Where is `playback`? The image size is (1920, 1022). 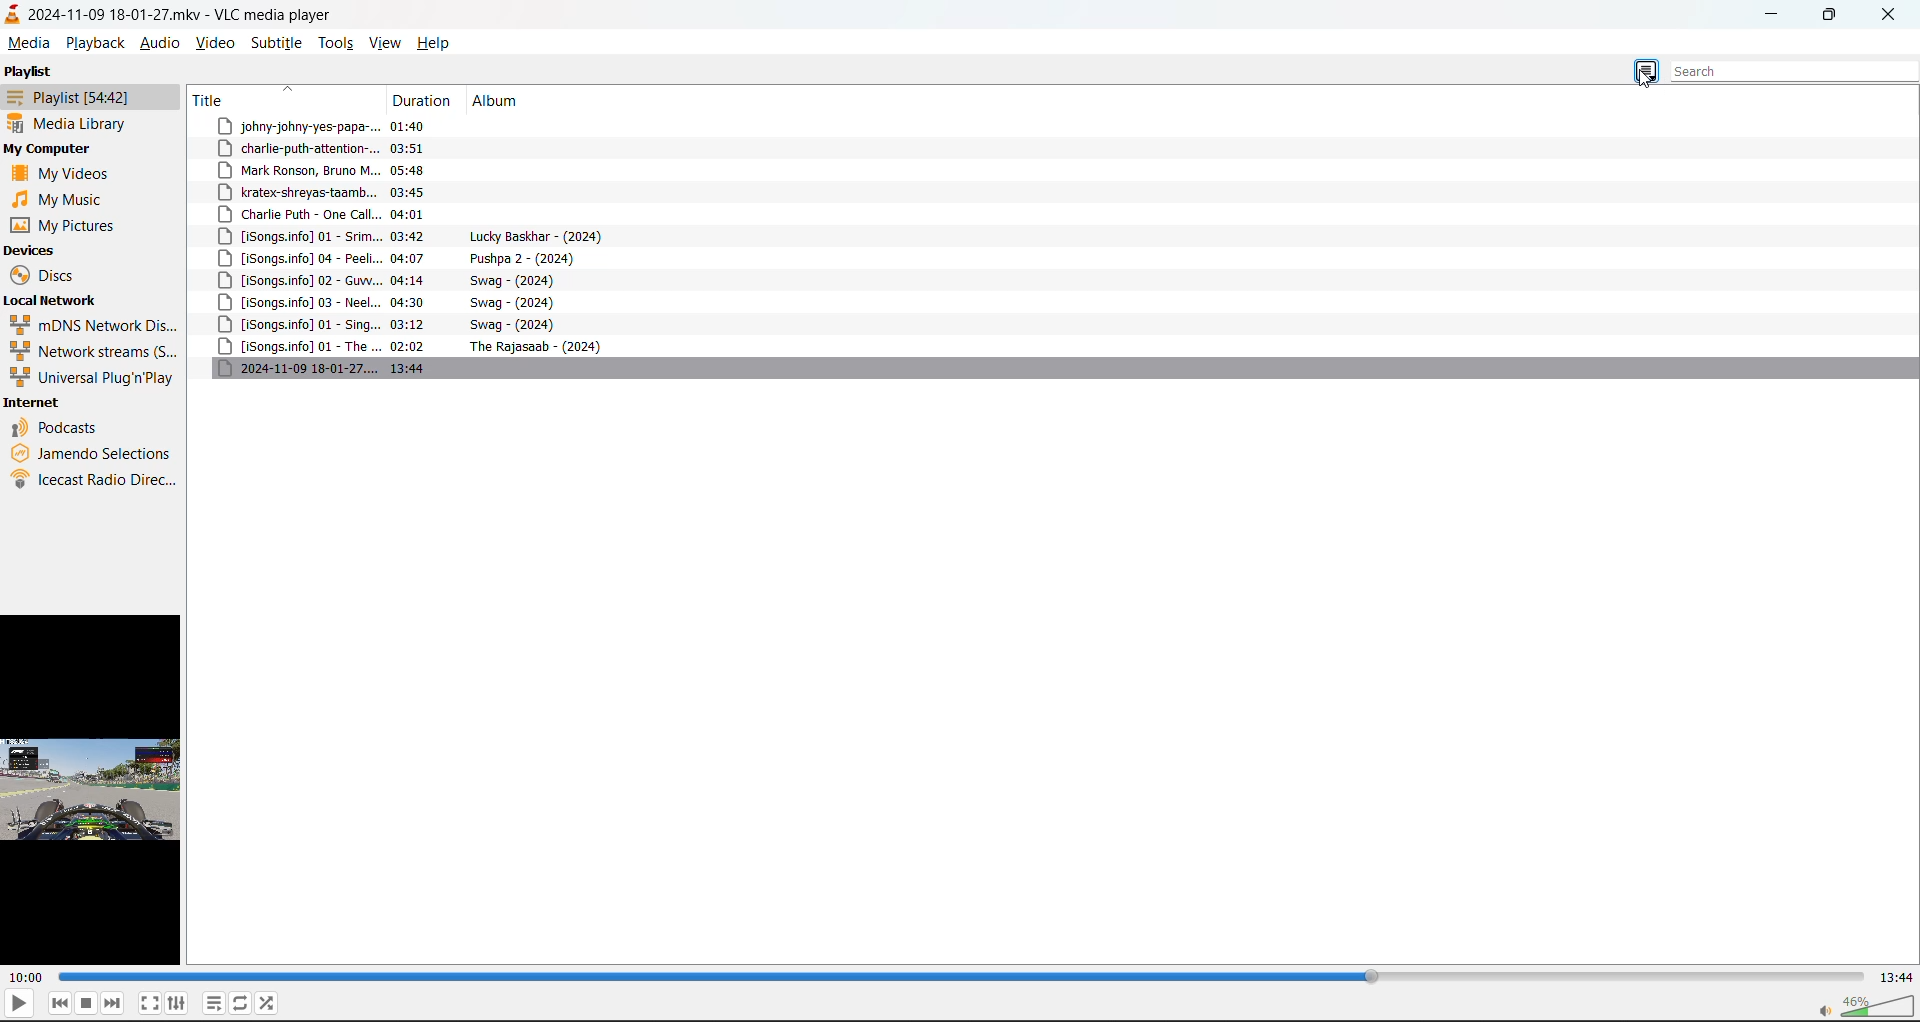
playback is located at coordinates (94, 42).